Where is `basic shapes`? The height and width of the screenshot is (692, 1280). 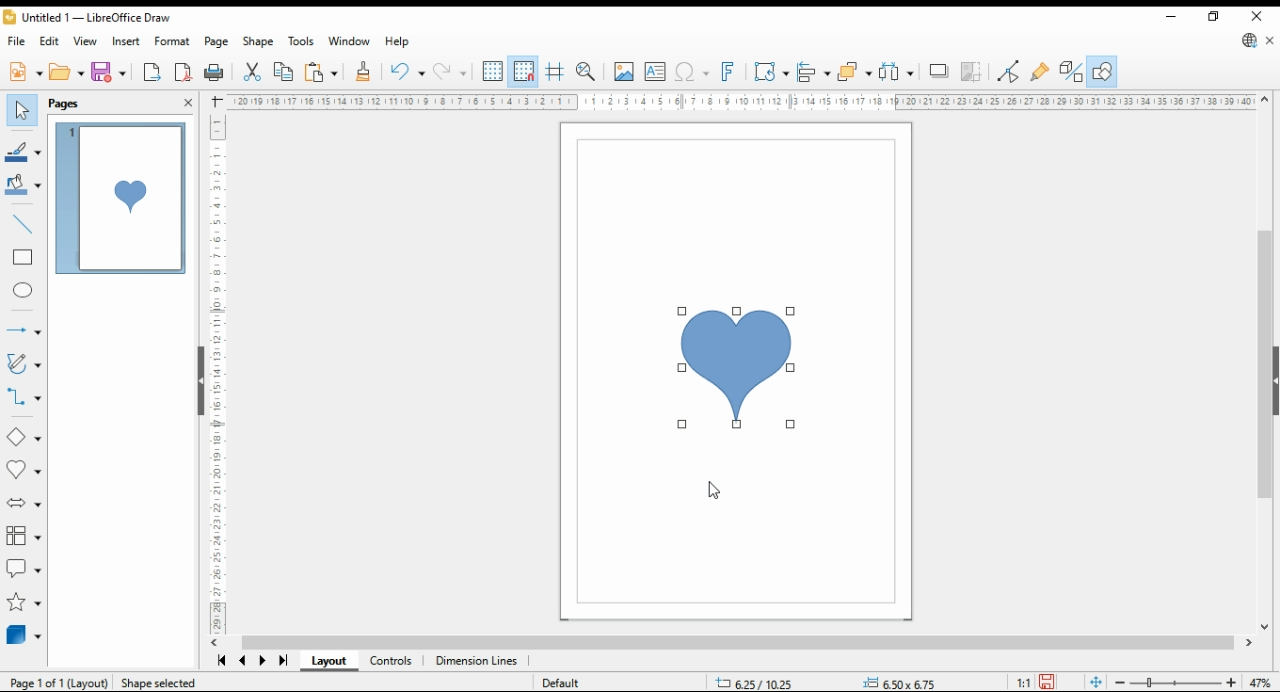
basic shapes is located at coordinates (23, 436).